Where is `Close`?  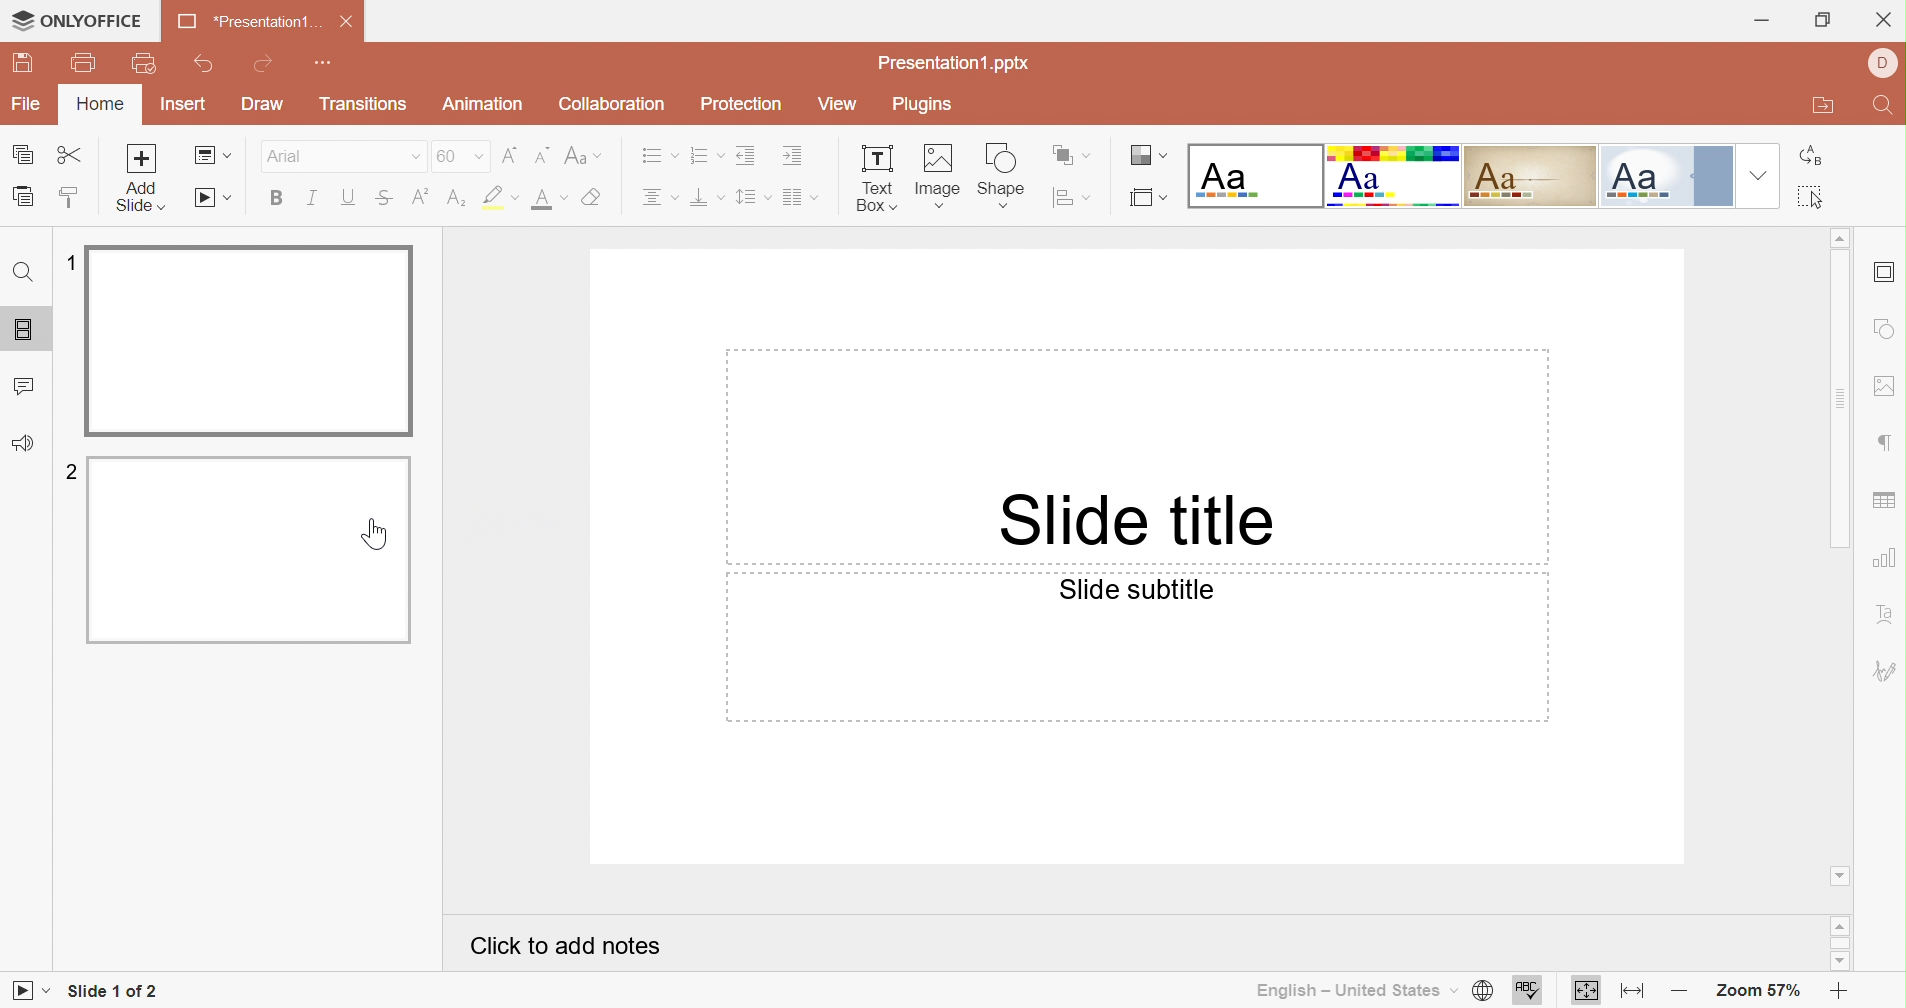
Close is located at coordinates (1886, 19).